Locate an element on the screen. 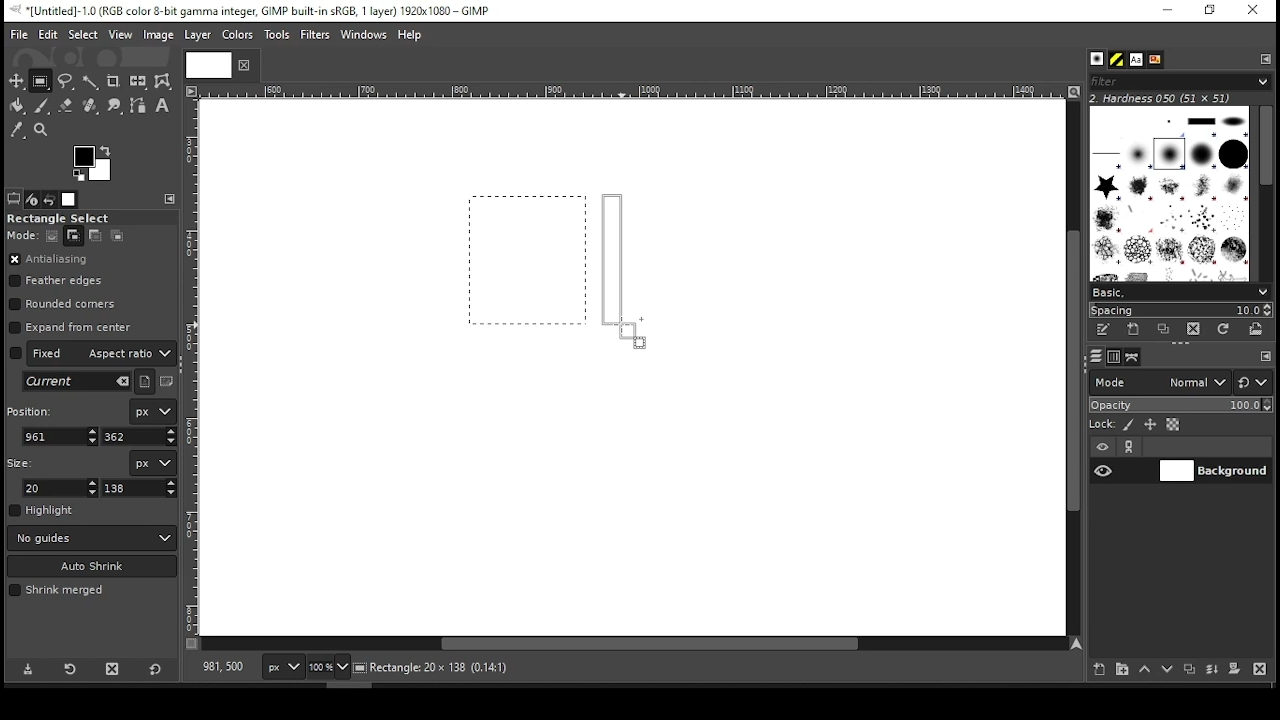  open brush as image is located at coordinates (1257, 329).